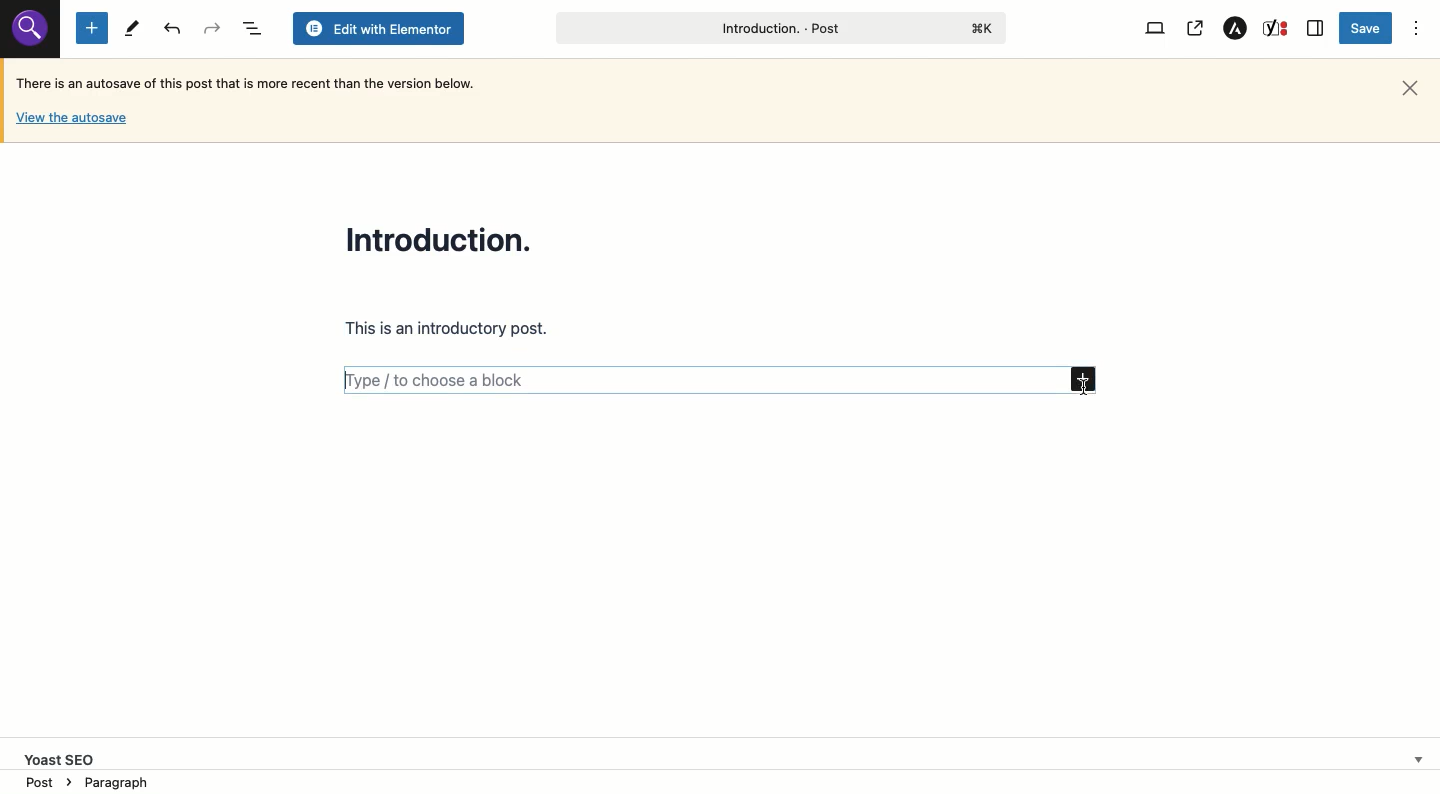 This screenshot has width=1440, height=794. I want to click on Sidebar, so click(1316, 28).